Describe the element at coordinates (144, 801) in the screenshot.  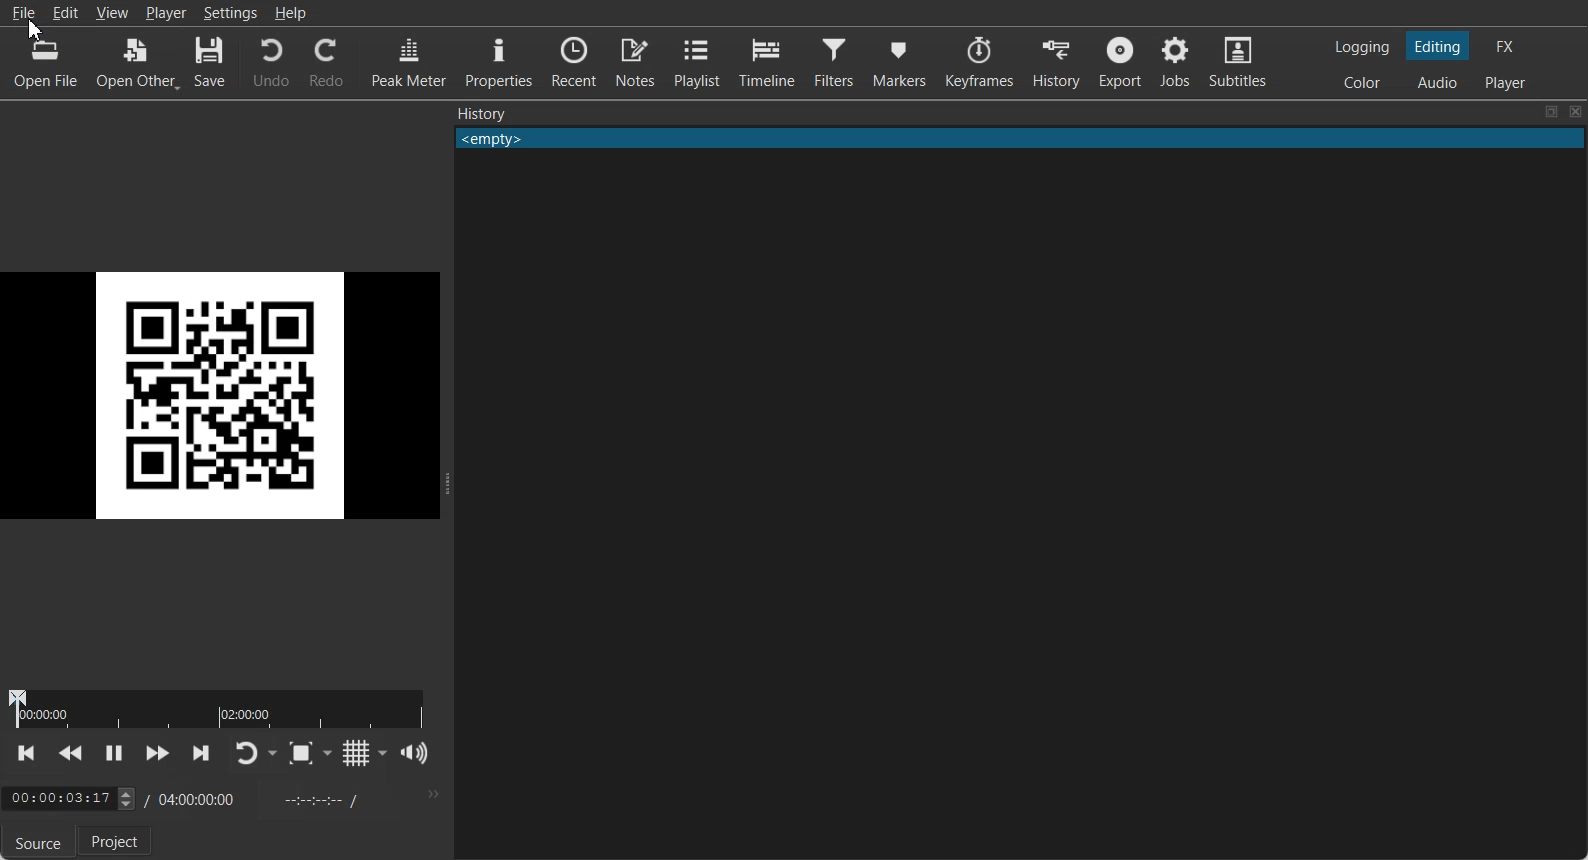
I see `/` at that location.